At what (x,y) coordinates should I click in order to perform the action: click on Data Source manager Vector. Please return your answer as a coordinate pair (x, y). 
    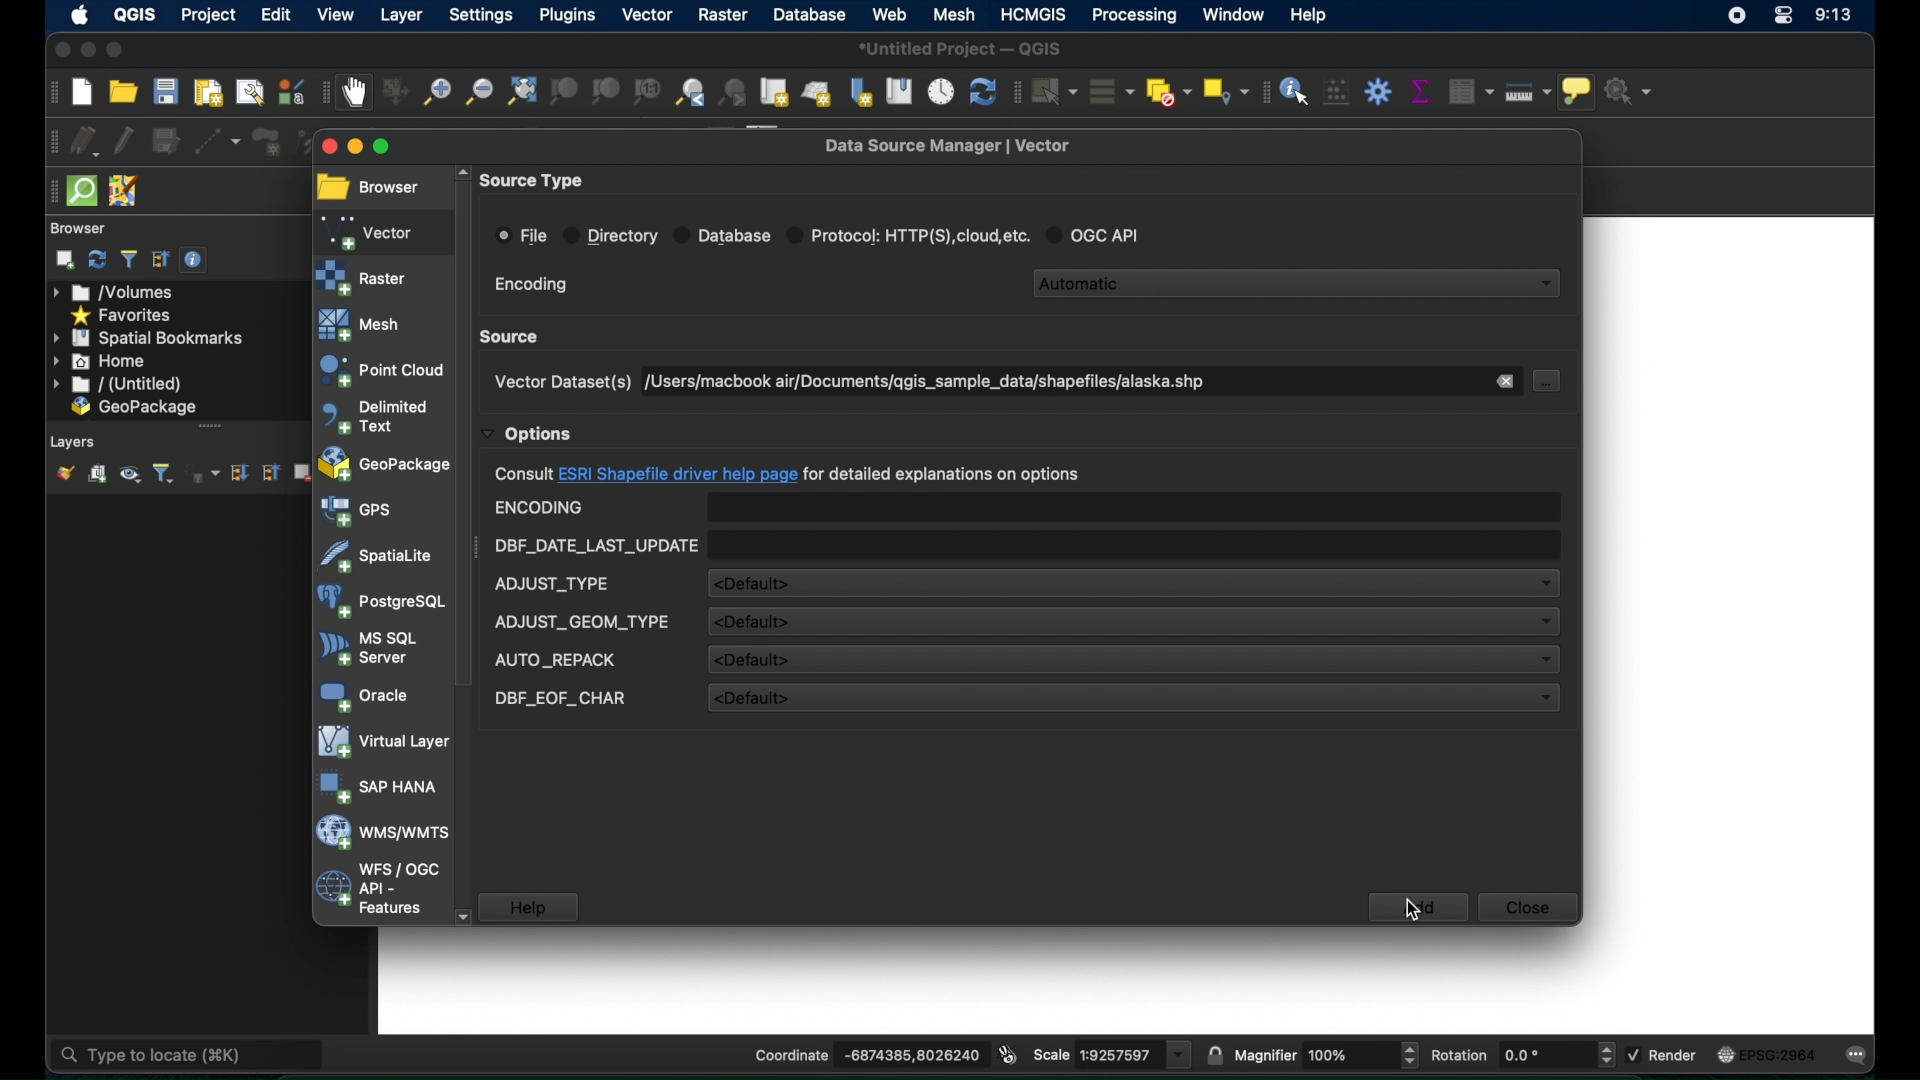
    Looking at the image, I should click on (958, 144).